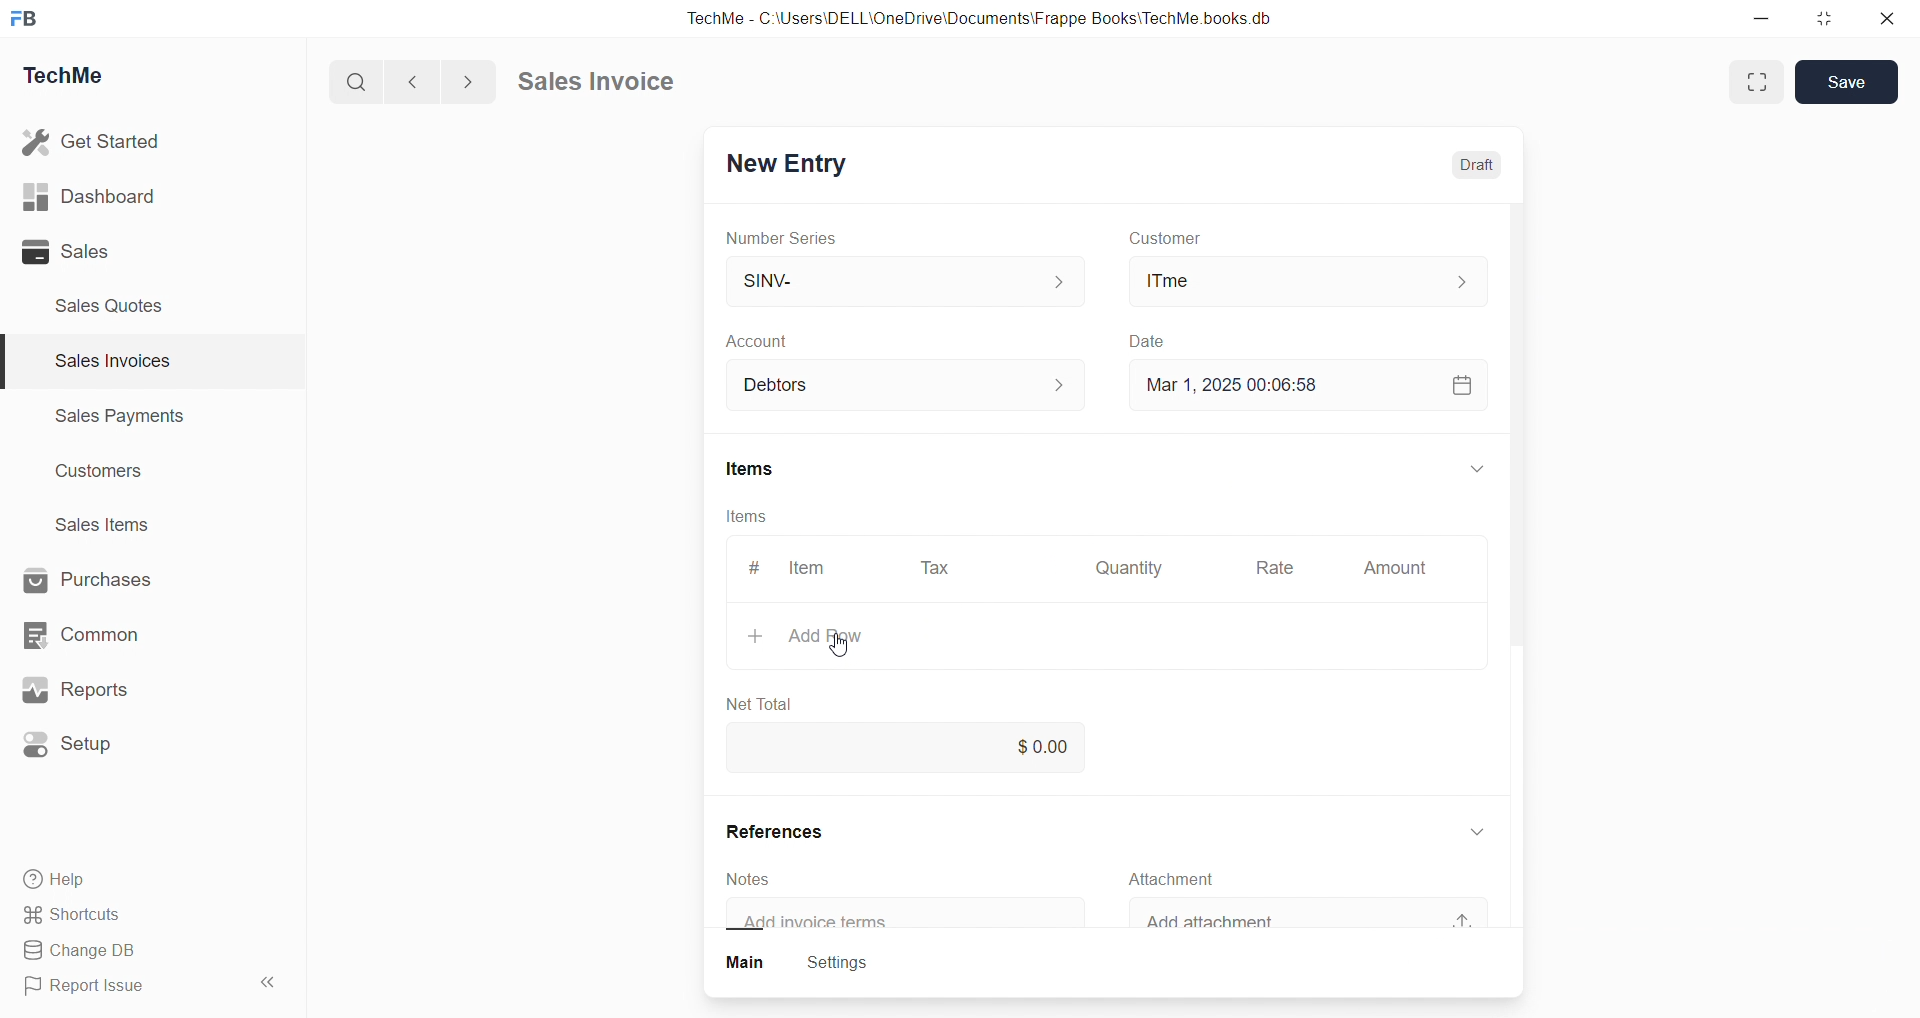  I want to click on Purchases, so click(106, 578).